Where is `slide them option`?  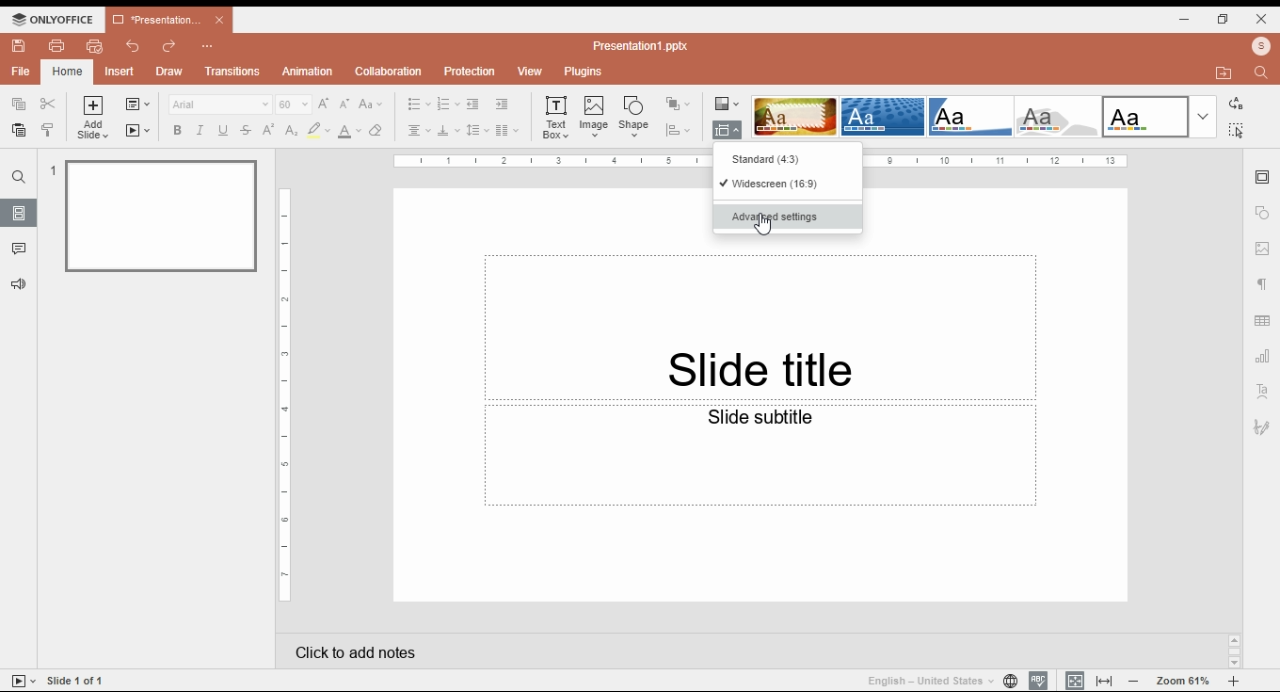
slide them option is located at coordinates (1146, 116).